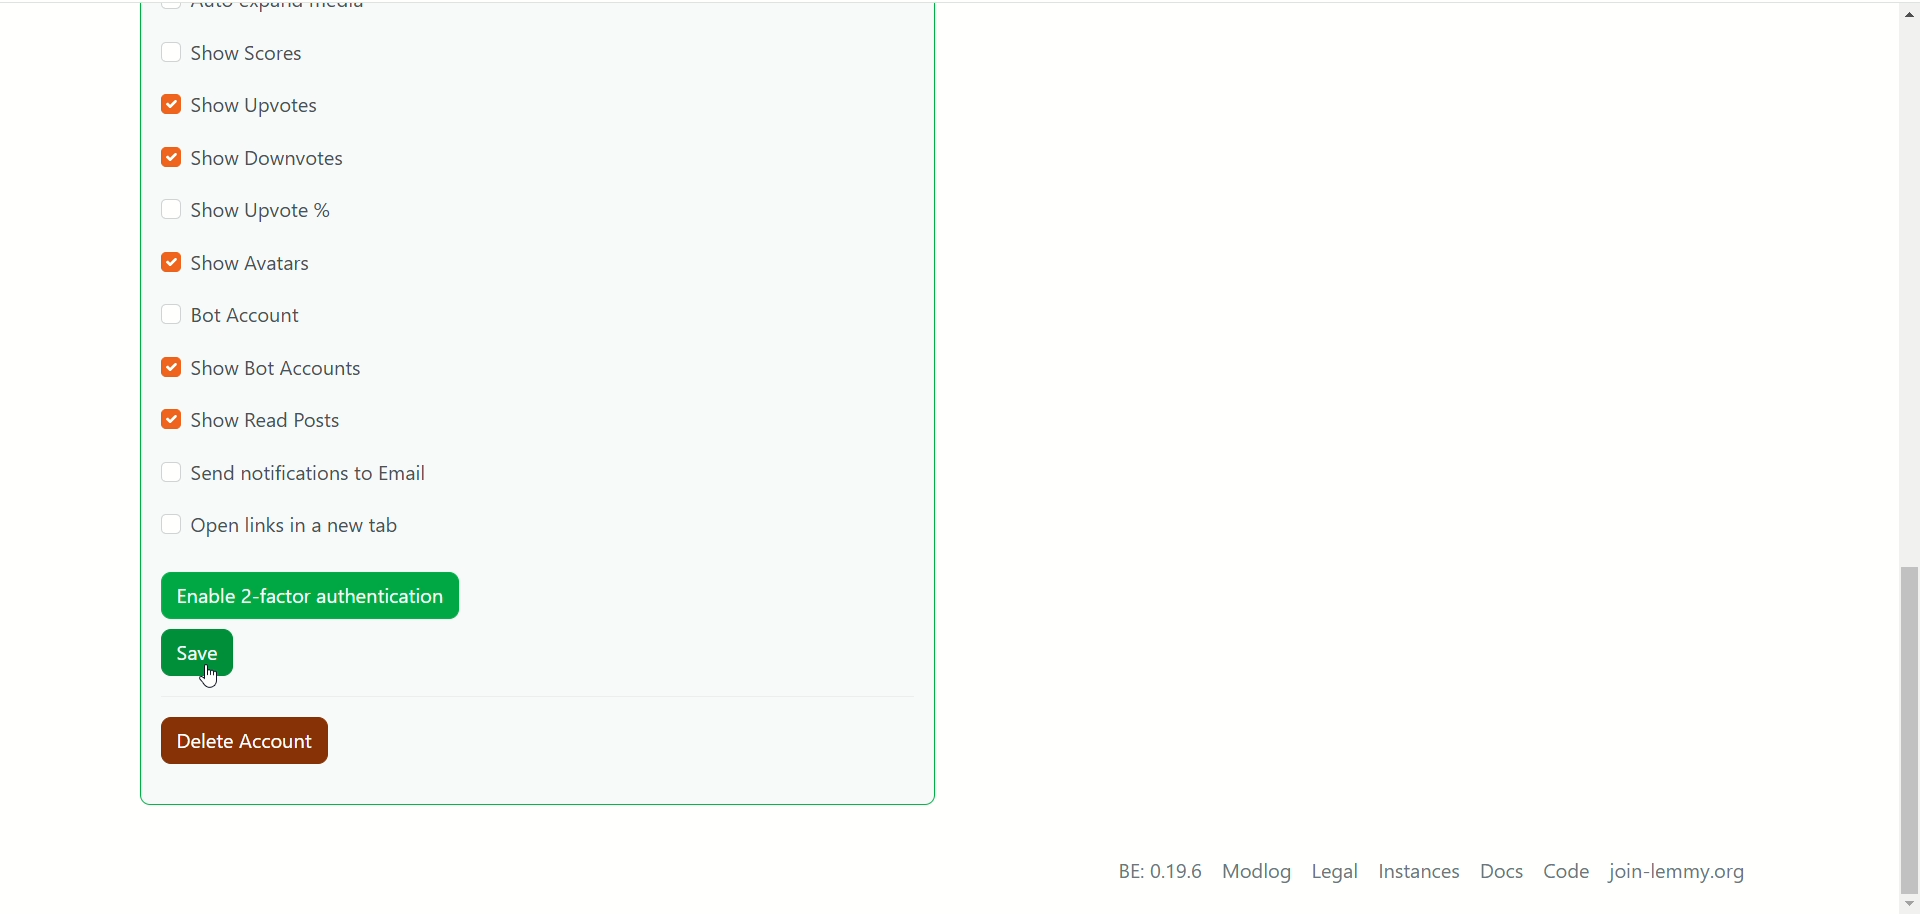  Describe the element at coordinates (1156, 872) in the screenshot. I see `BE` at that location.